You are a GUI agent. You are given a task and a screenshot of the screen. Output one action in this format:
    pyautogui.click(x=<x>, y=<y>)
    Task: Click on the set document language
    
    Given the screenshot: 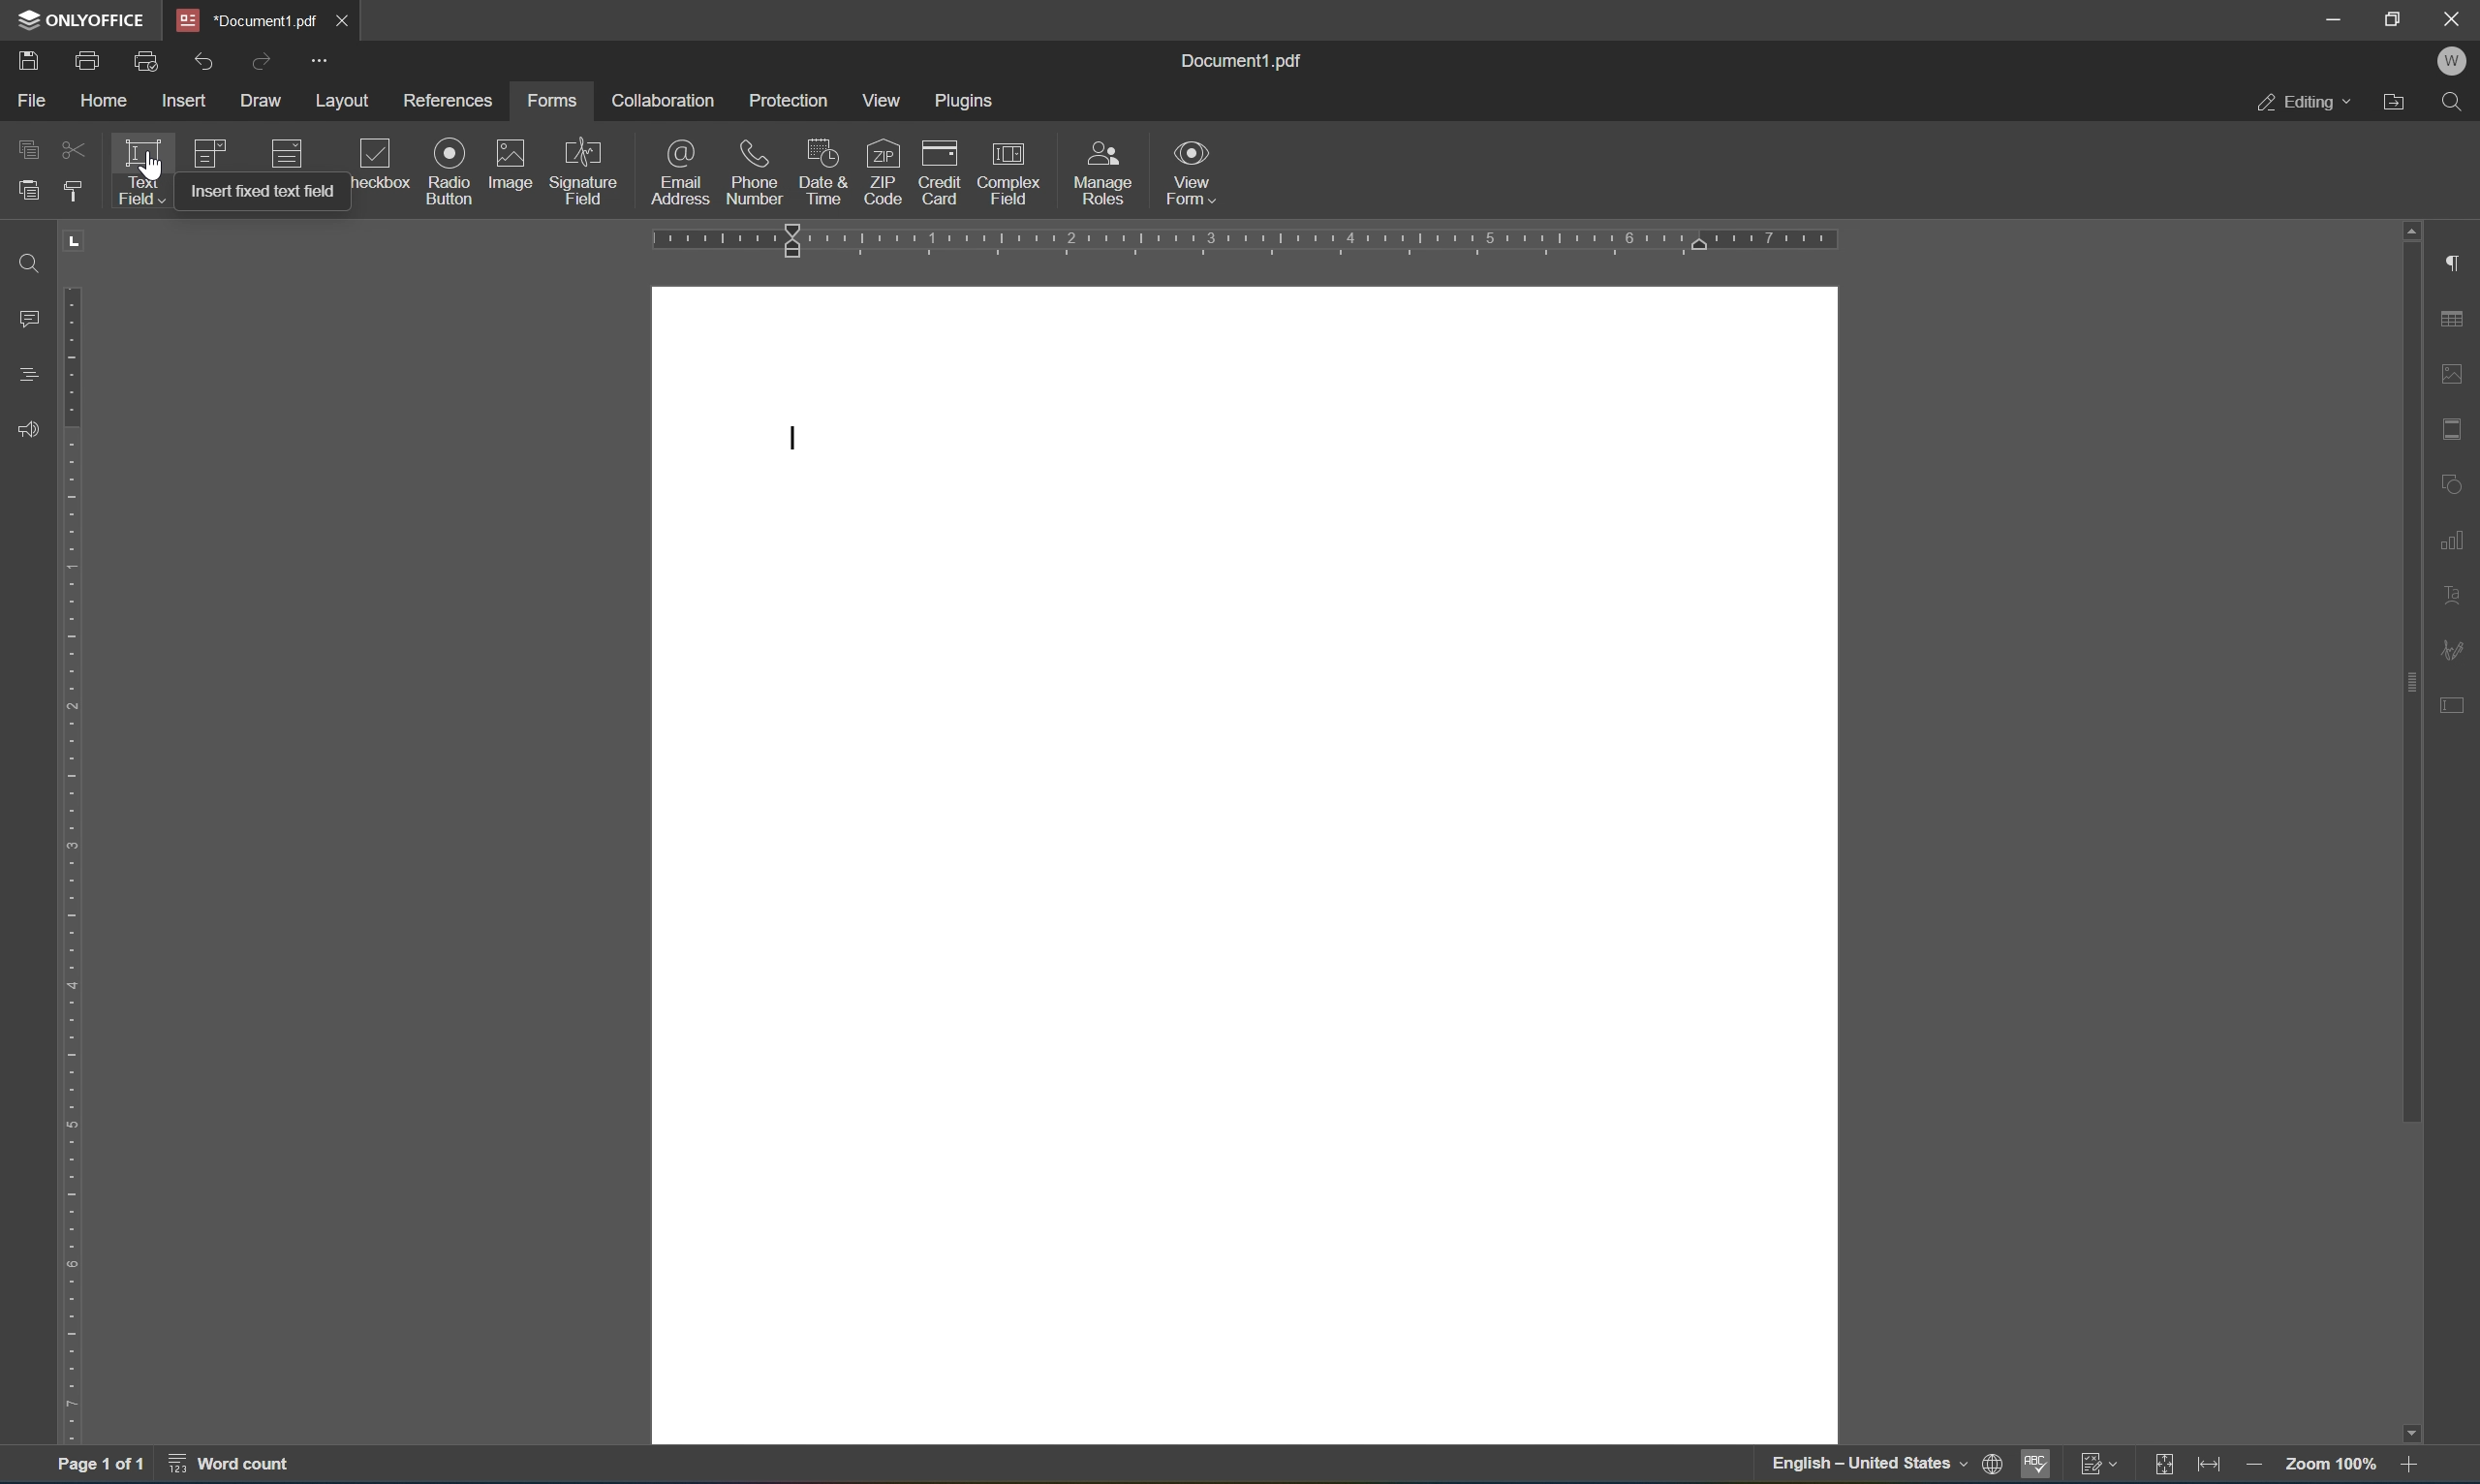 What is the action you would take?
    pyautogui.click(x=1999, y=1466)
    